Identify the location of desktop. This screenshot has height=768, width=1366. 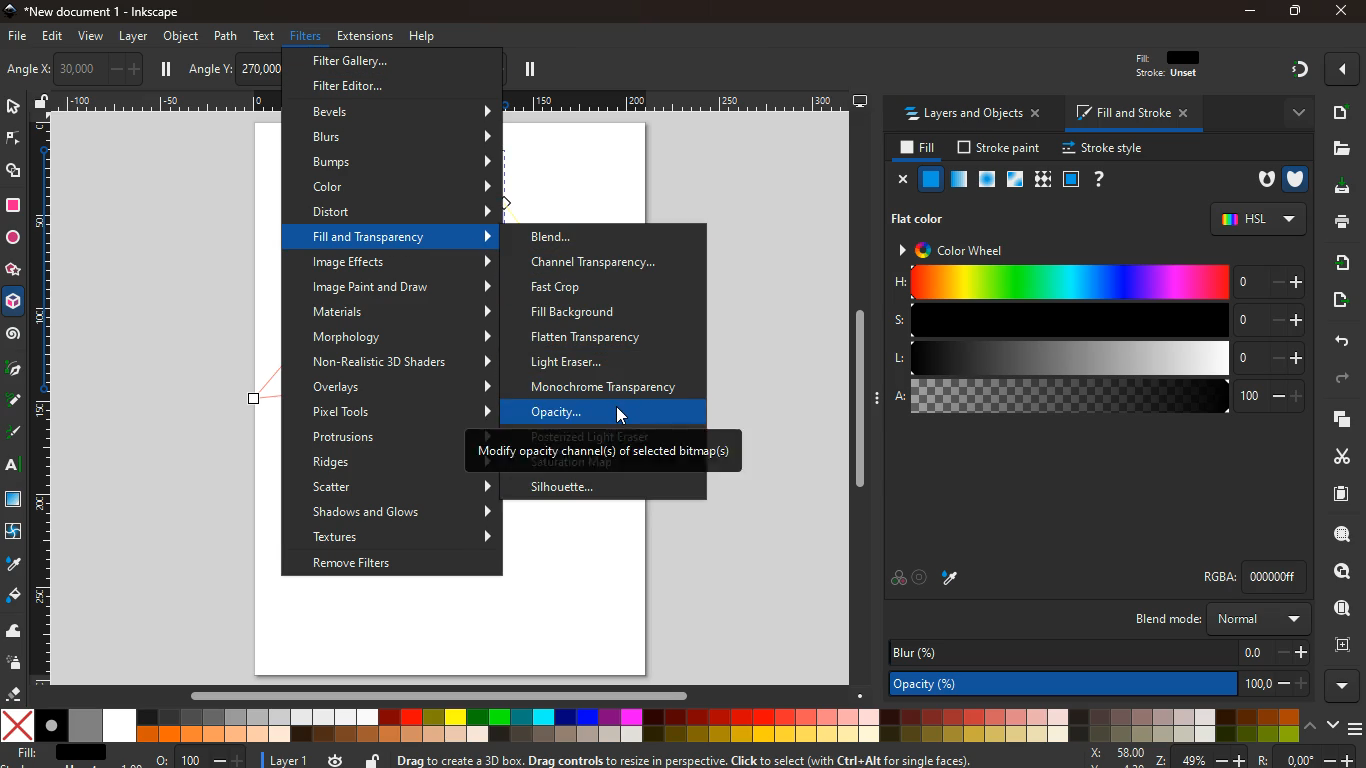
(860, 102).